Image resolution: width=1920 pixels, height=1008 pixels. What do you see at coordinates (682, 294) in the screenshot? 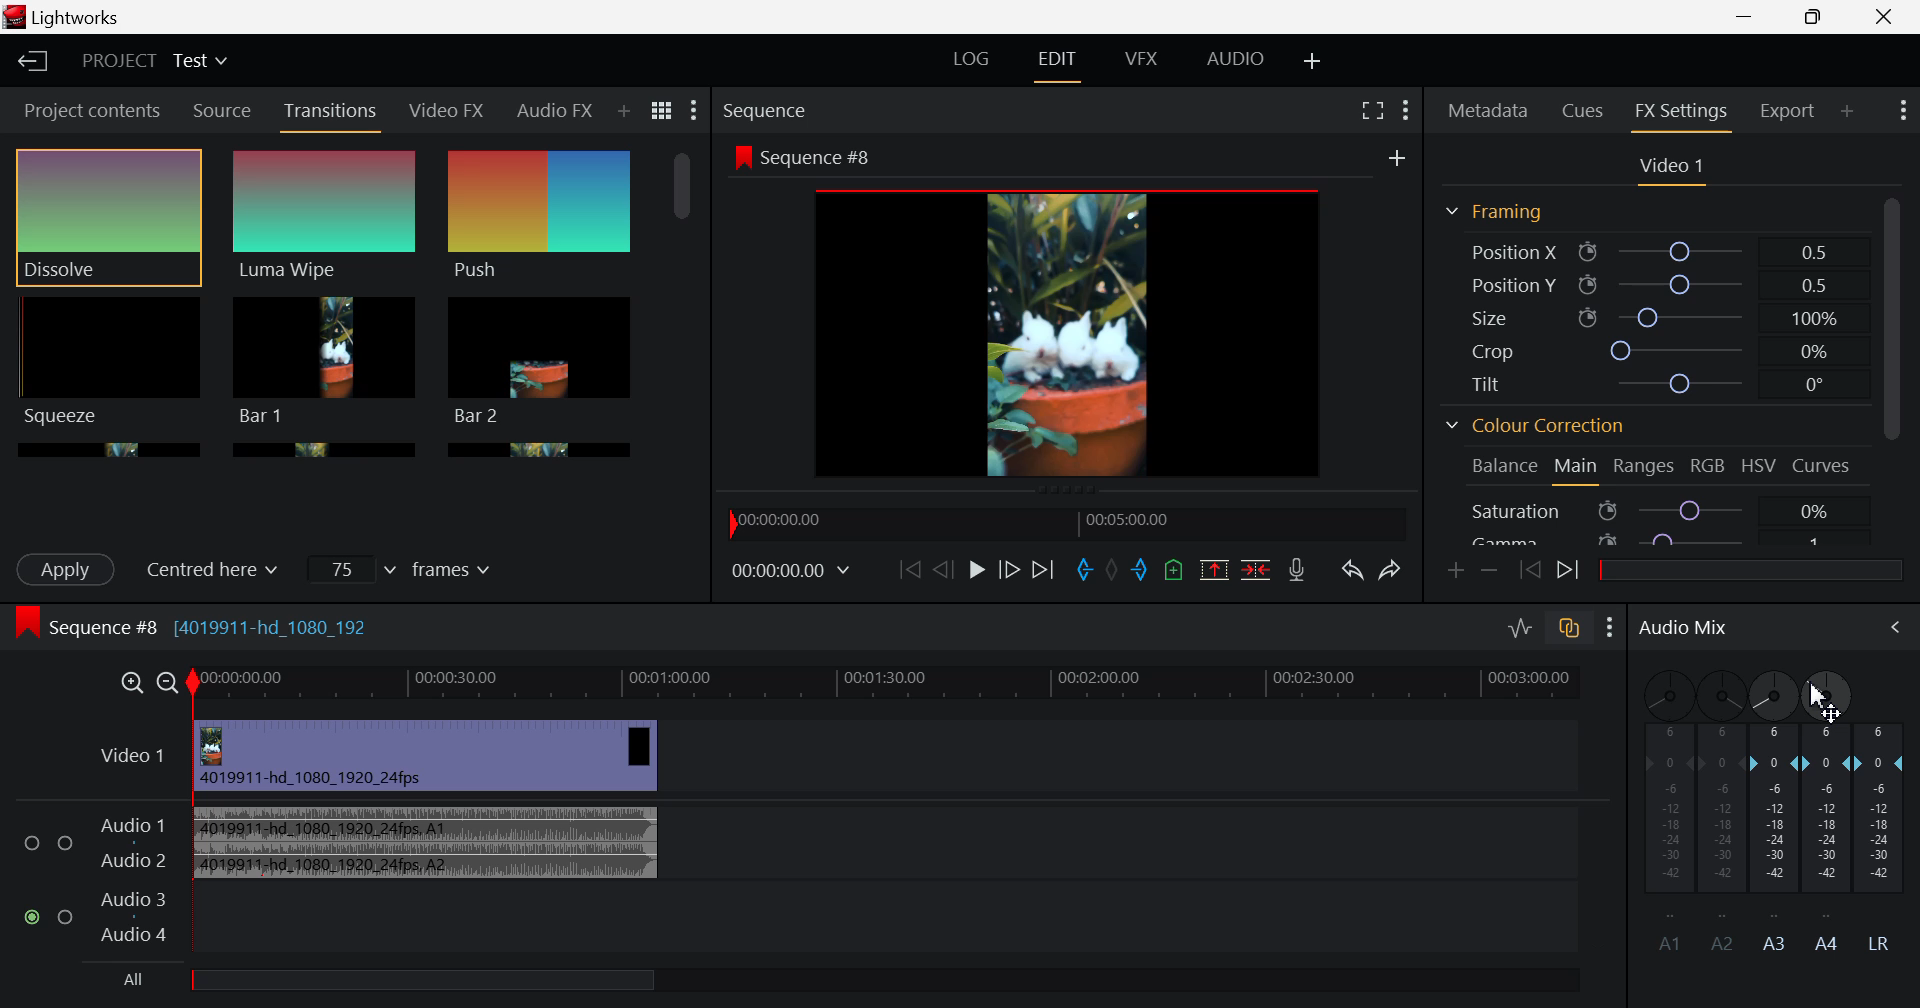
I see `Scroll Bar` at bounding box center [682, 294].